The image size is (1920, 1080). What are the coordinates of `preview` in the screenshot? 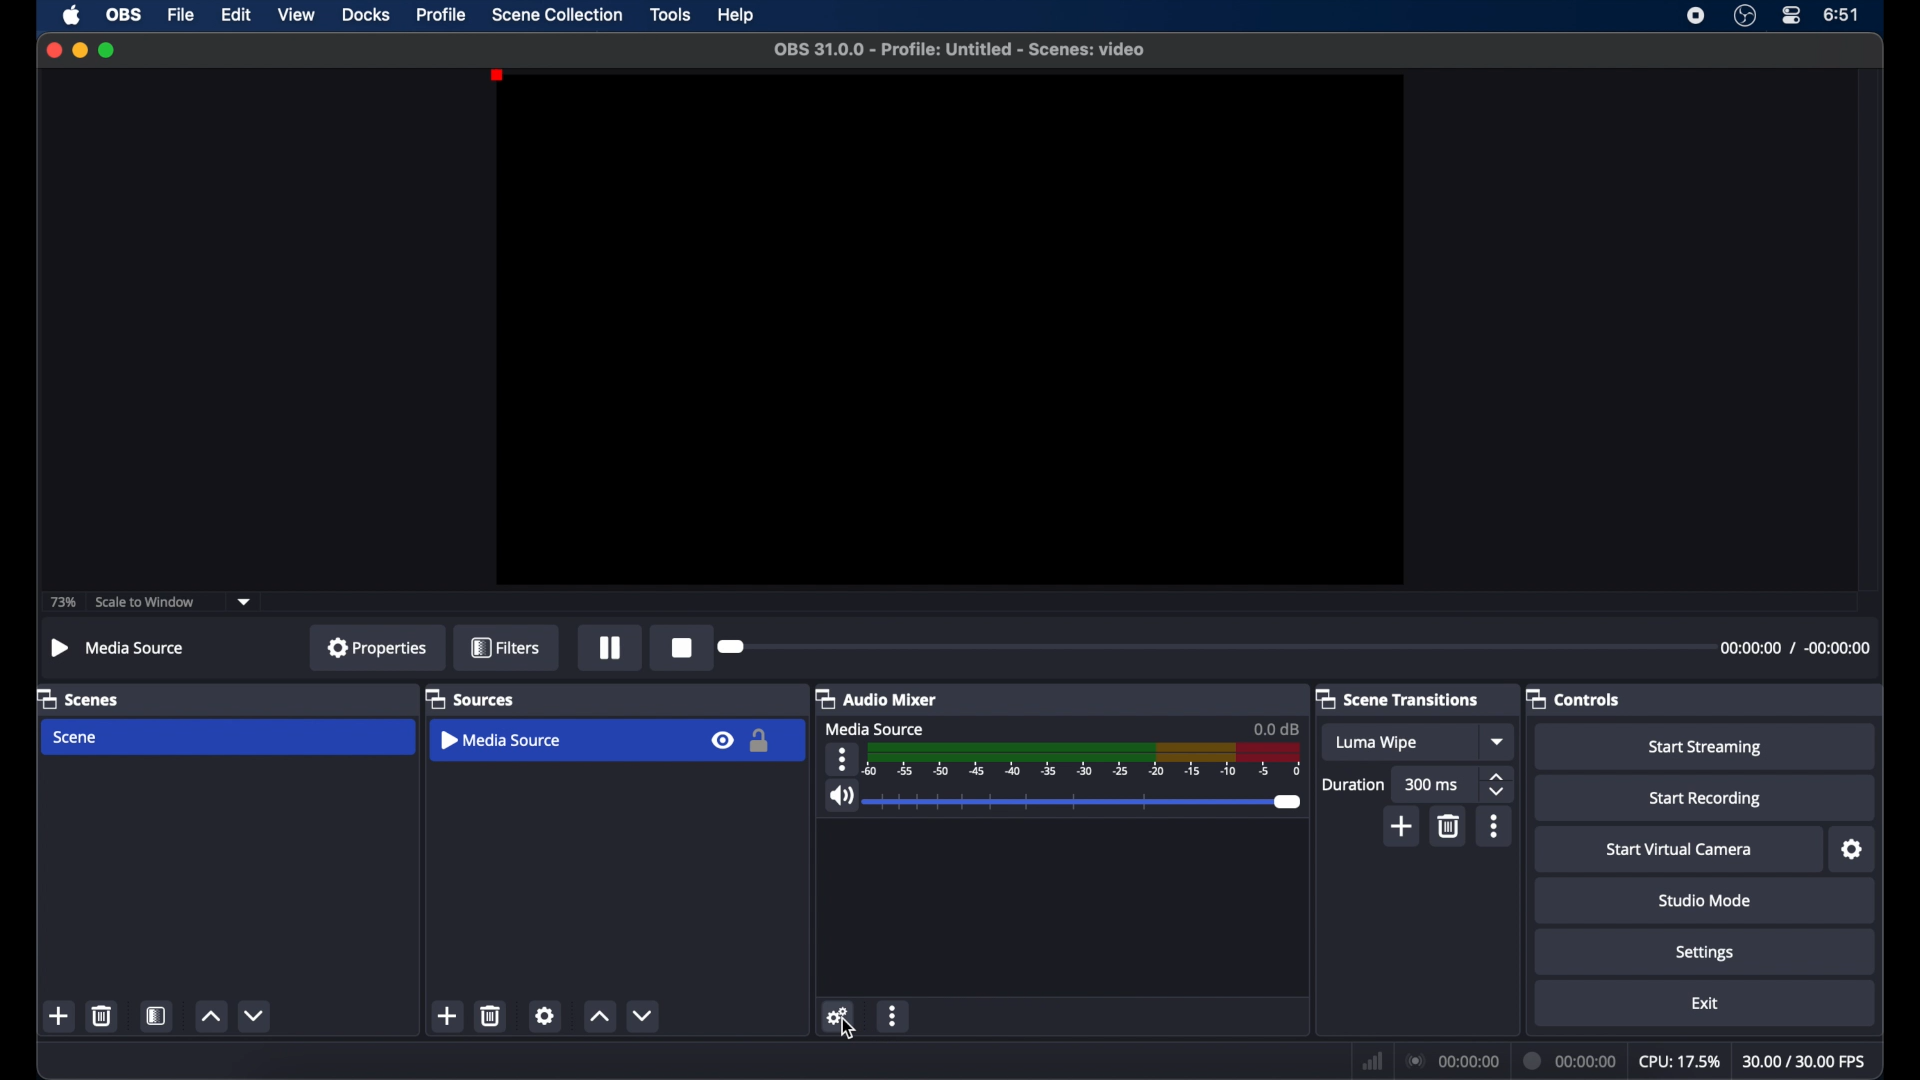 It's located at (949, 330).